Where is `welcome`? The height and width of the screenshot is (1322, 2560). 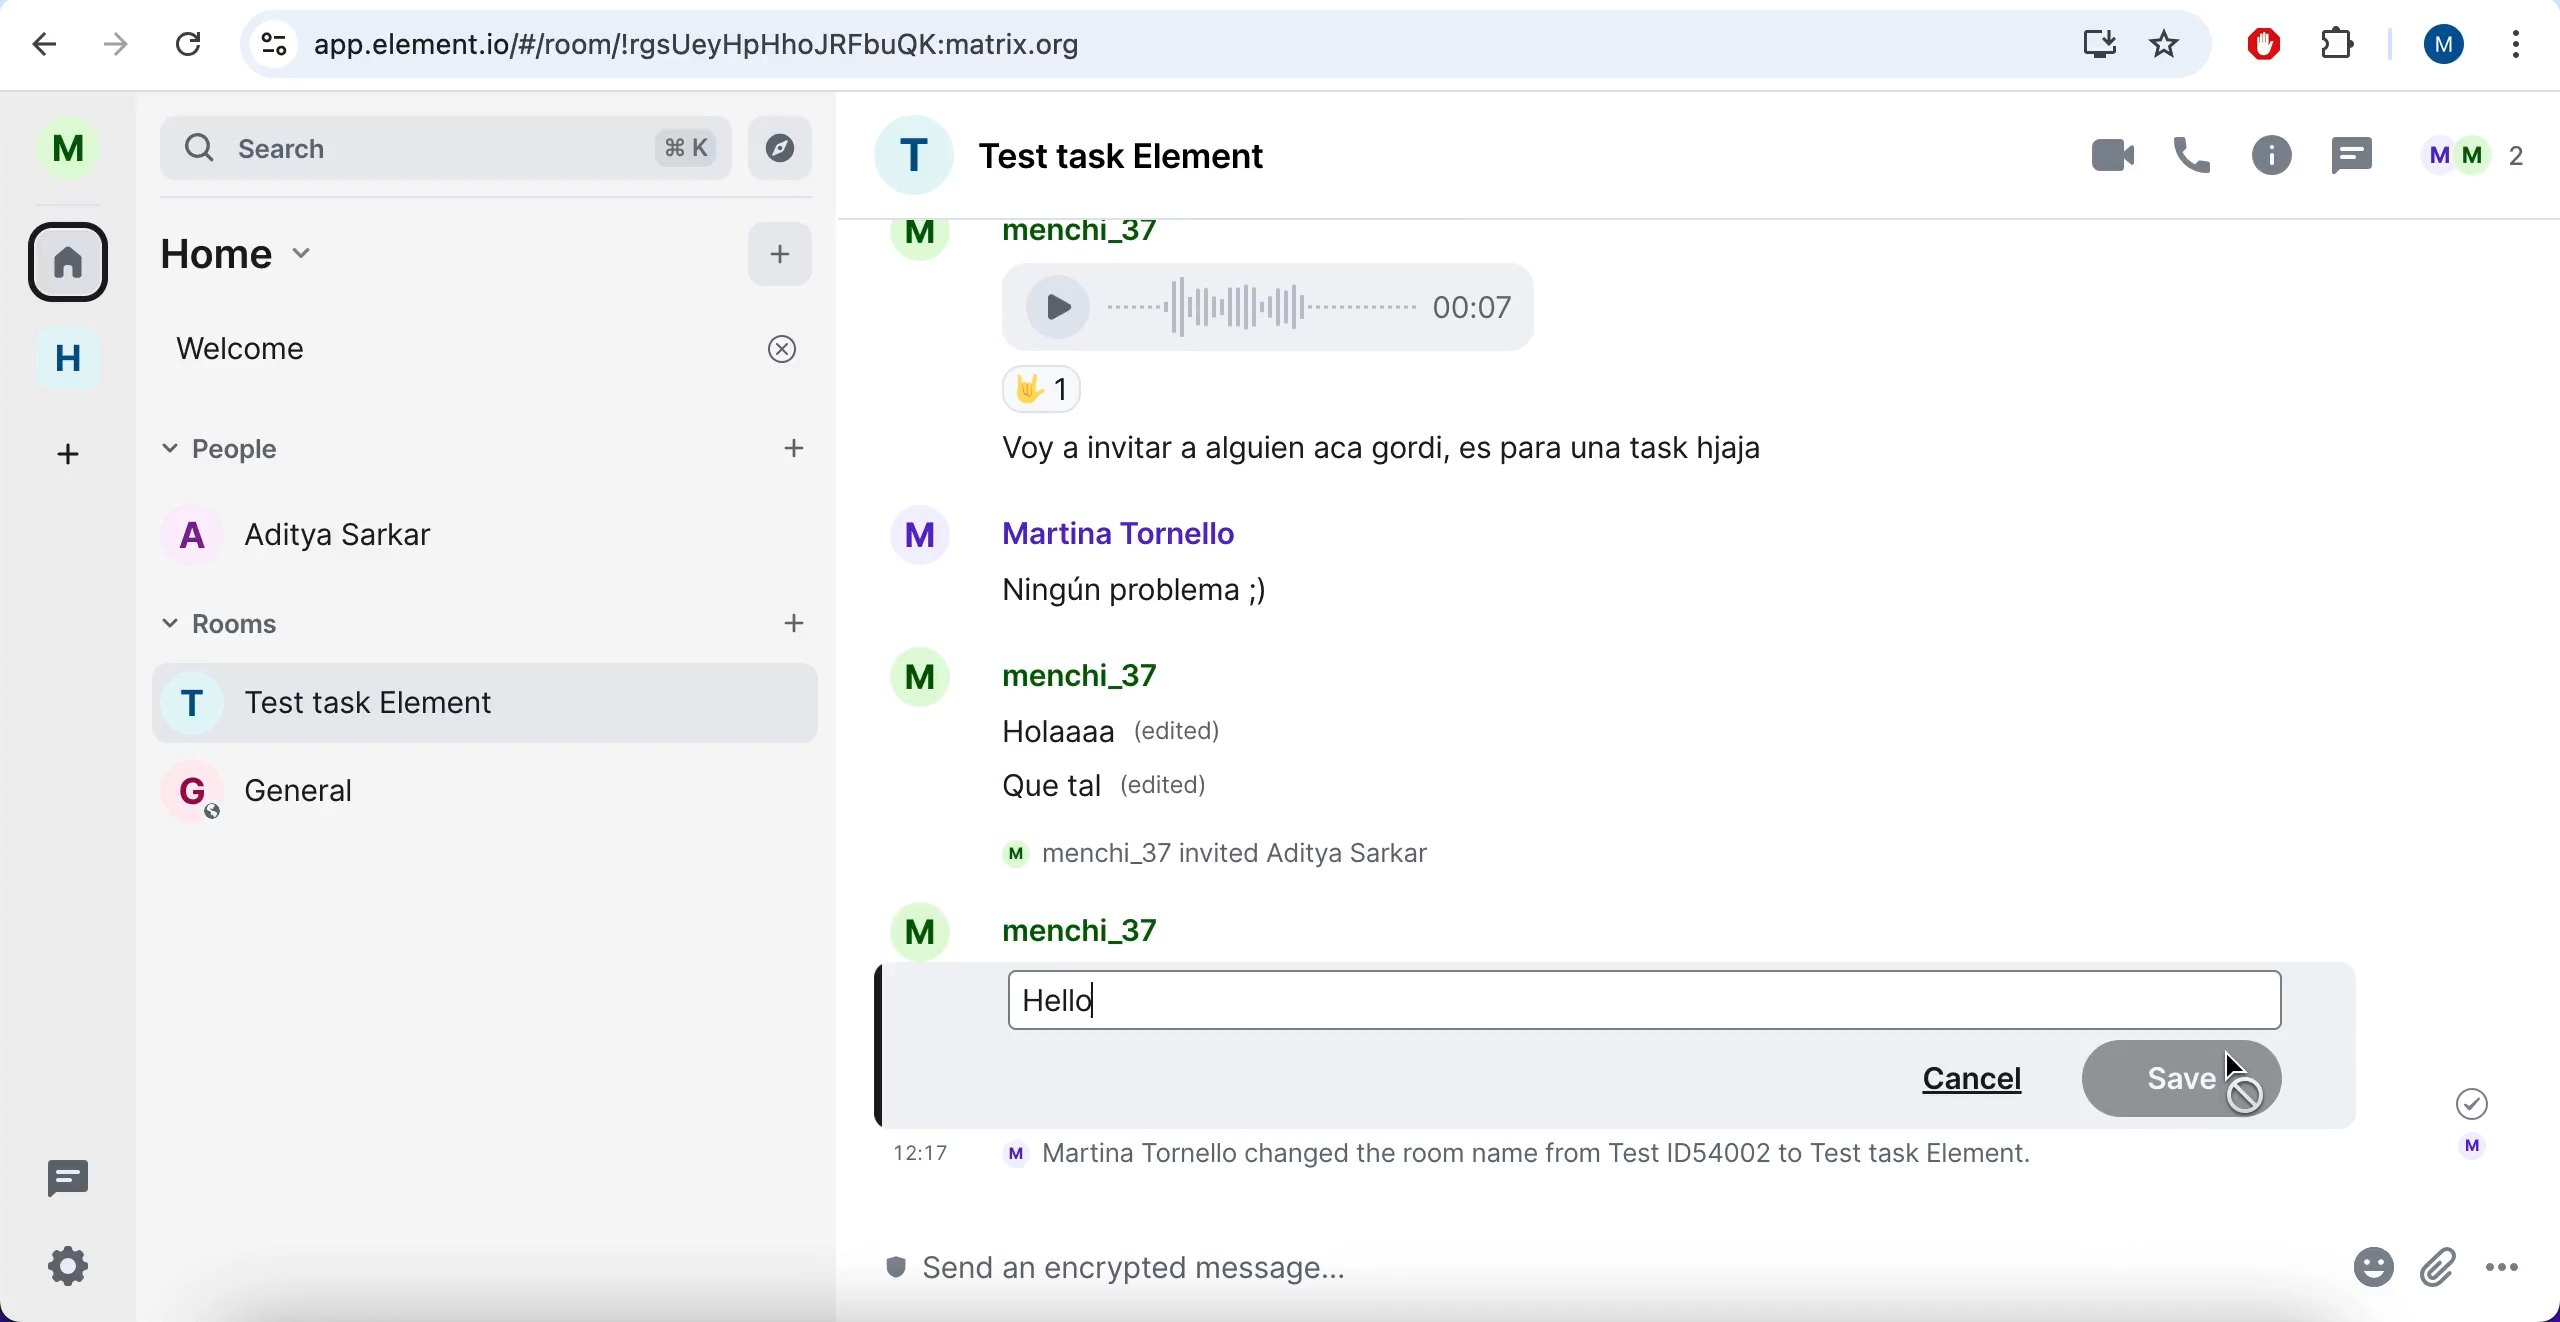
welcome is located at coordinates (483, 353).